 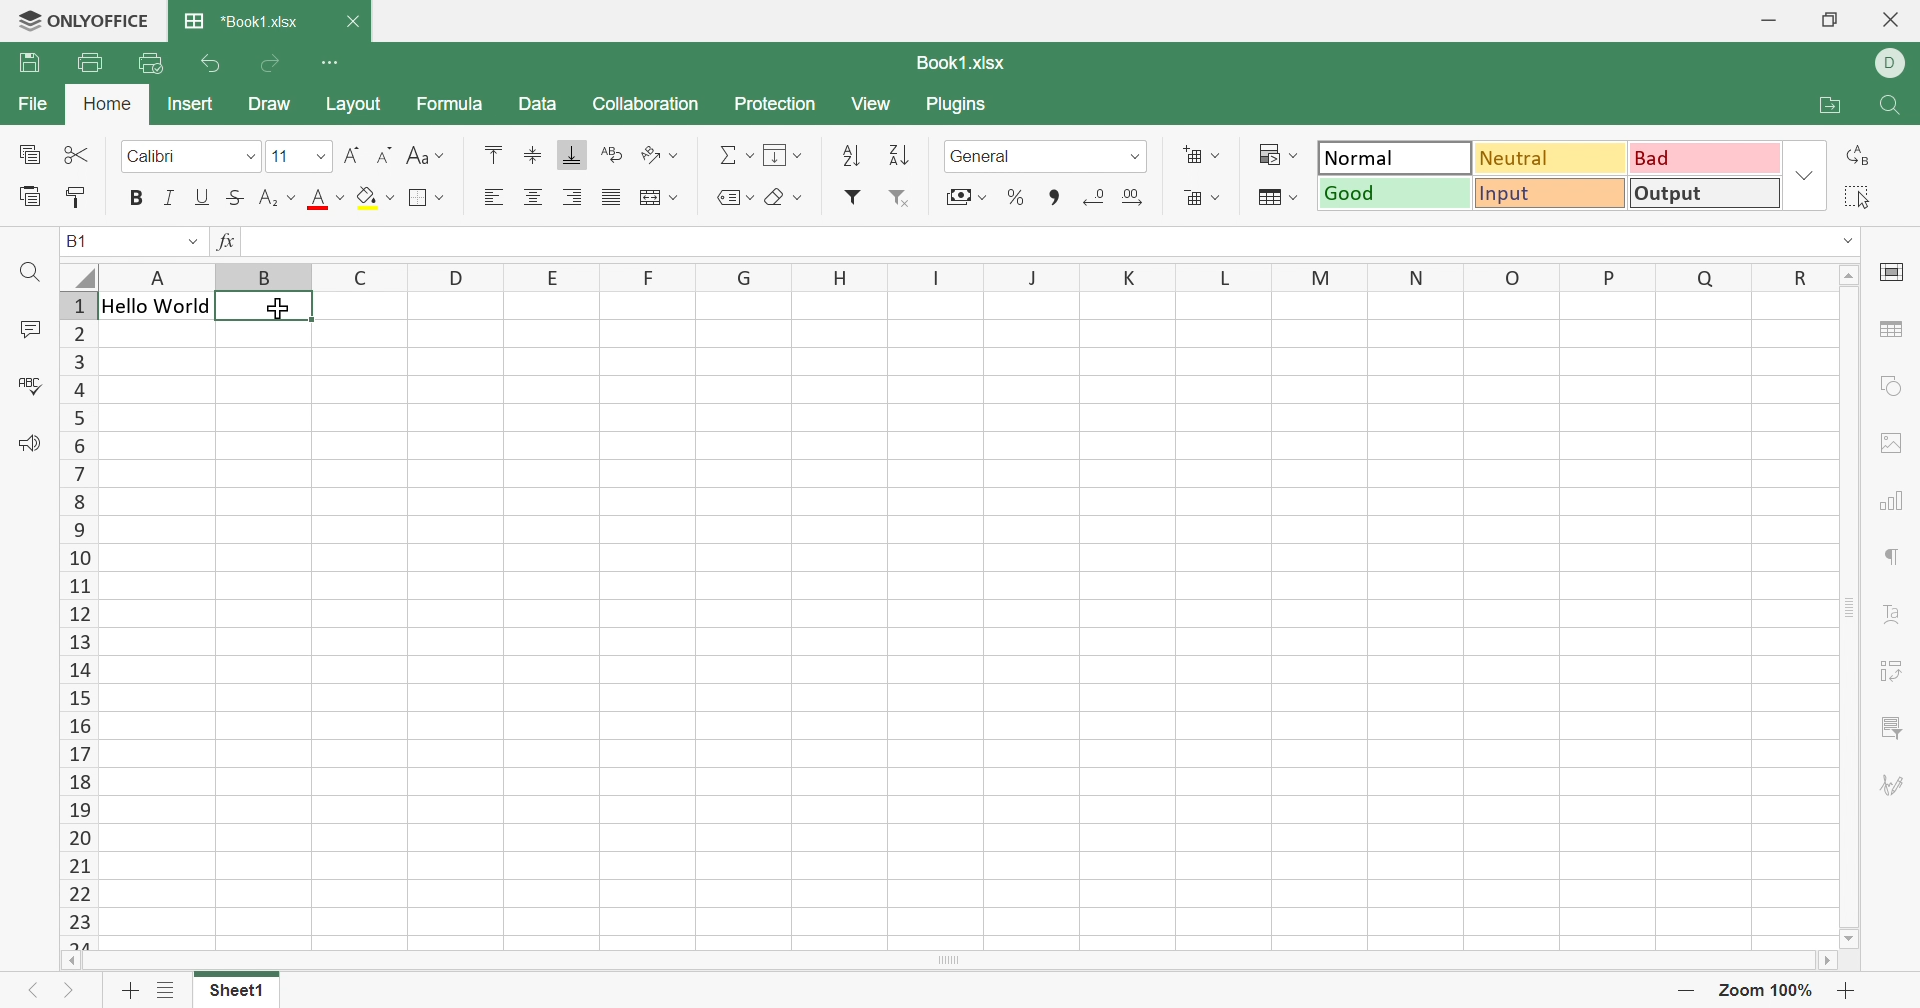 I want to click on Scroll down, so click(x=1852, y=938).